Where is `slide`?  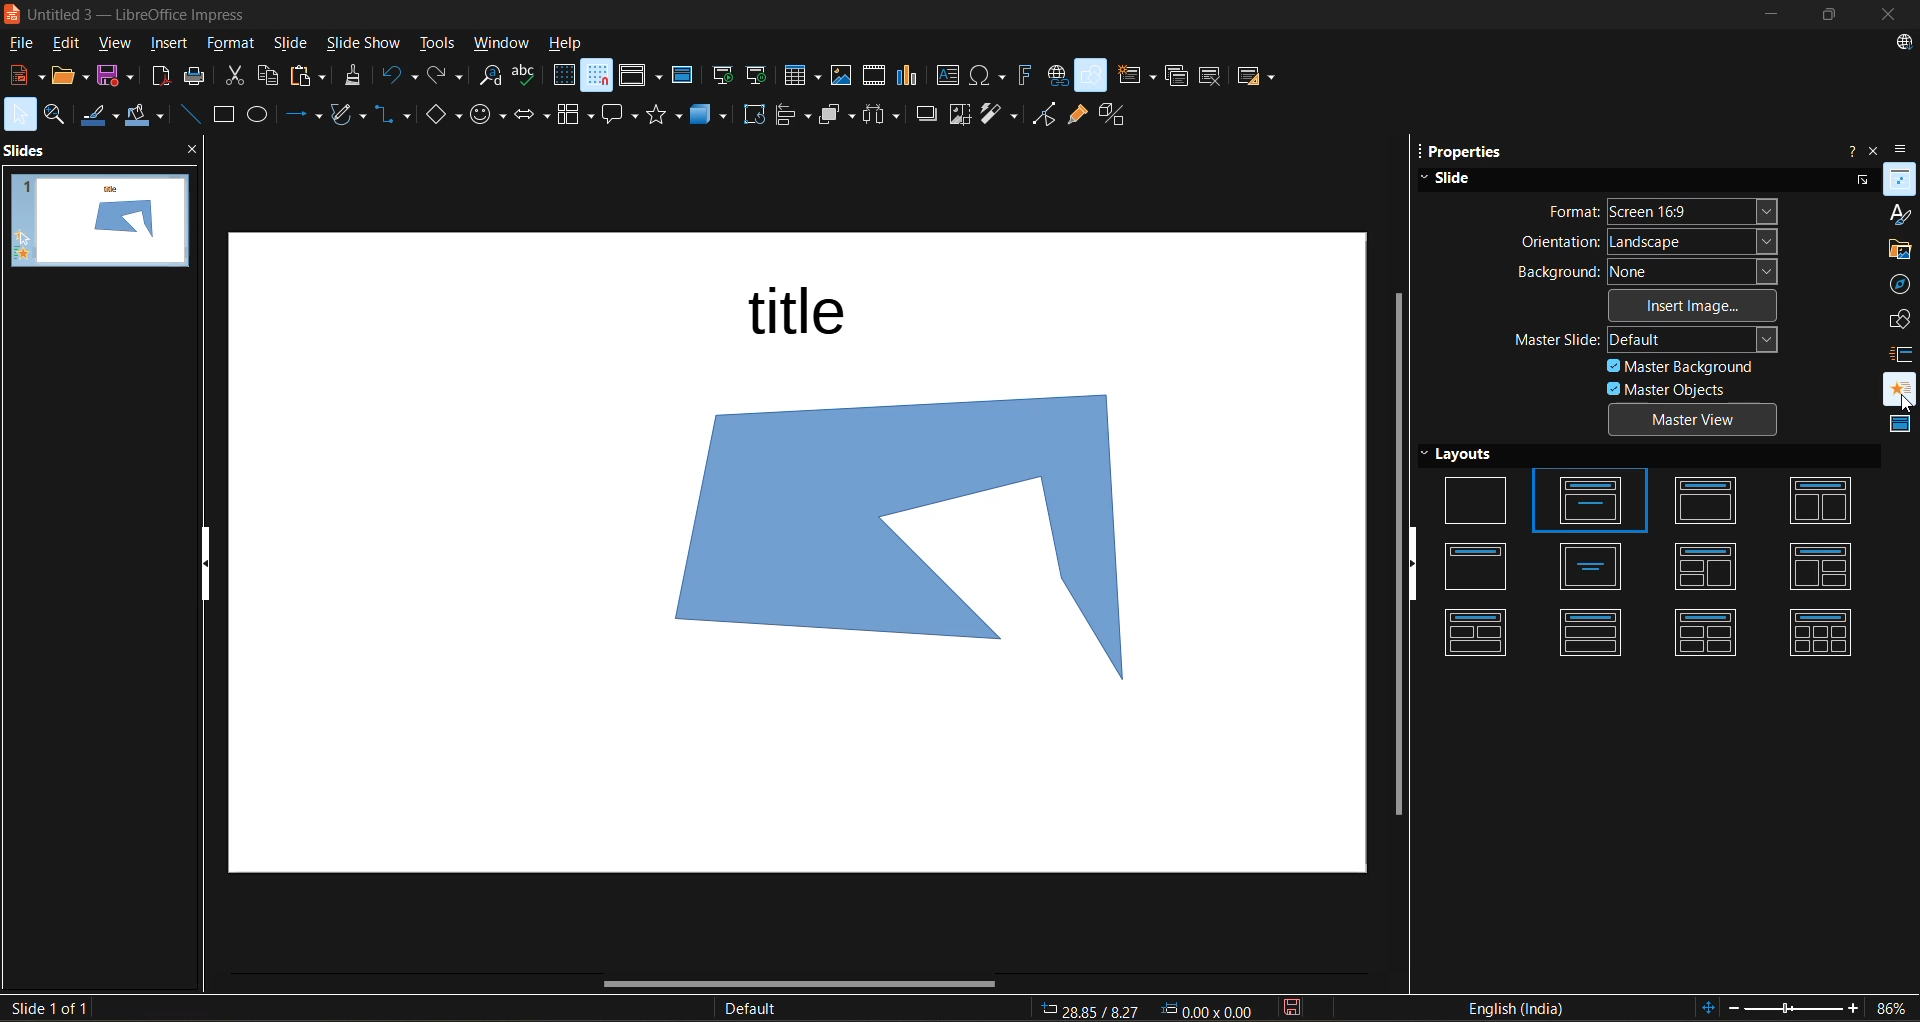 slide is located at coordinates (293, 46).